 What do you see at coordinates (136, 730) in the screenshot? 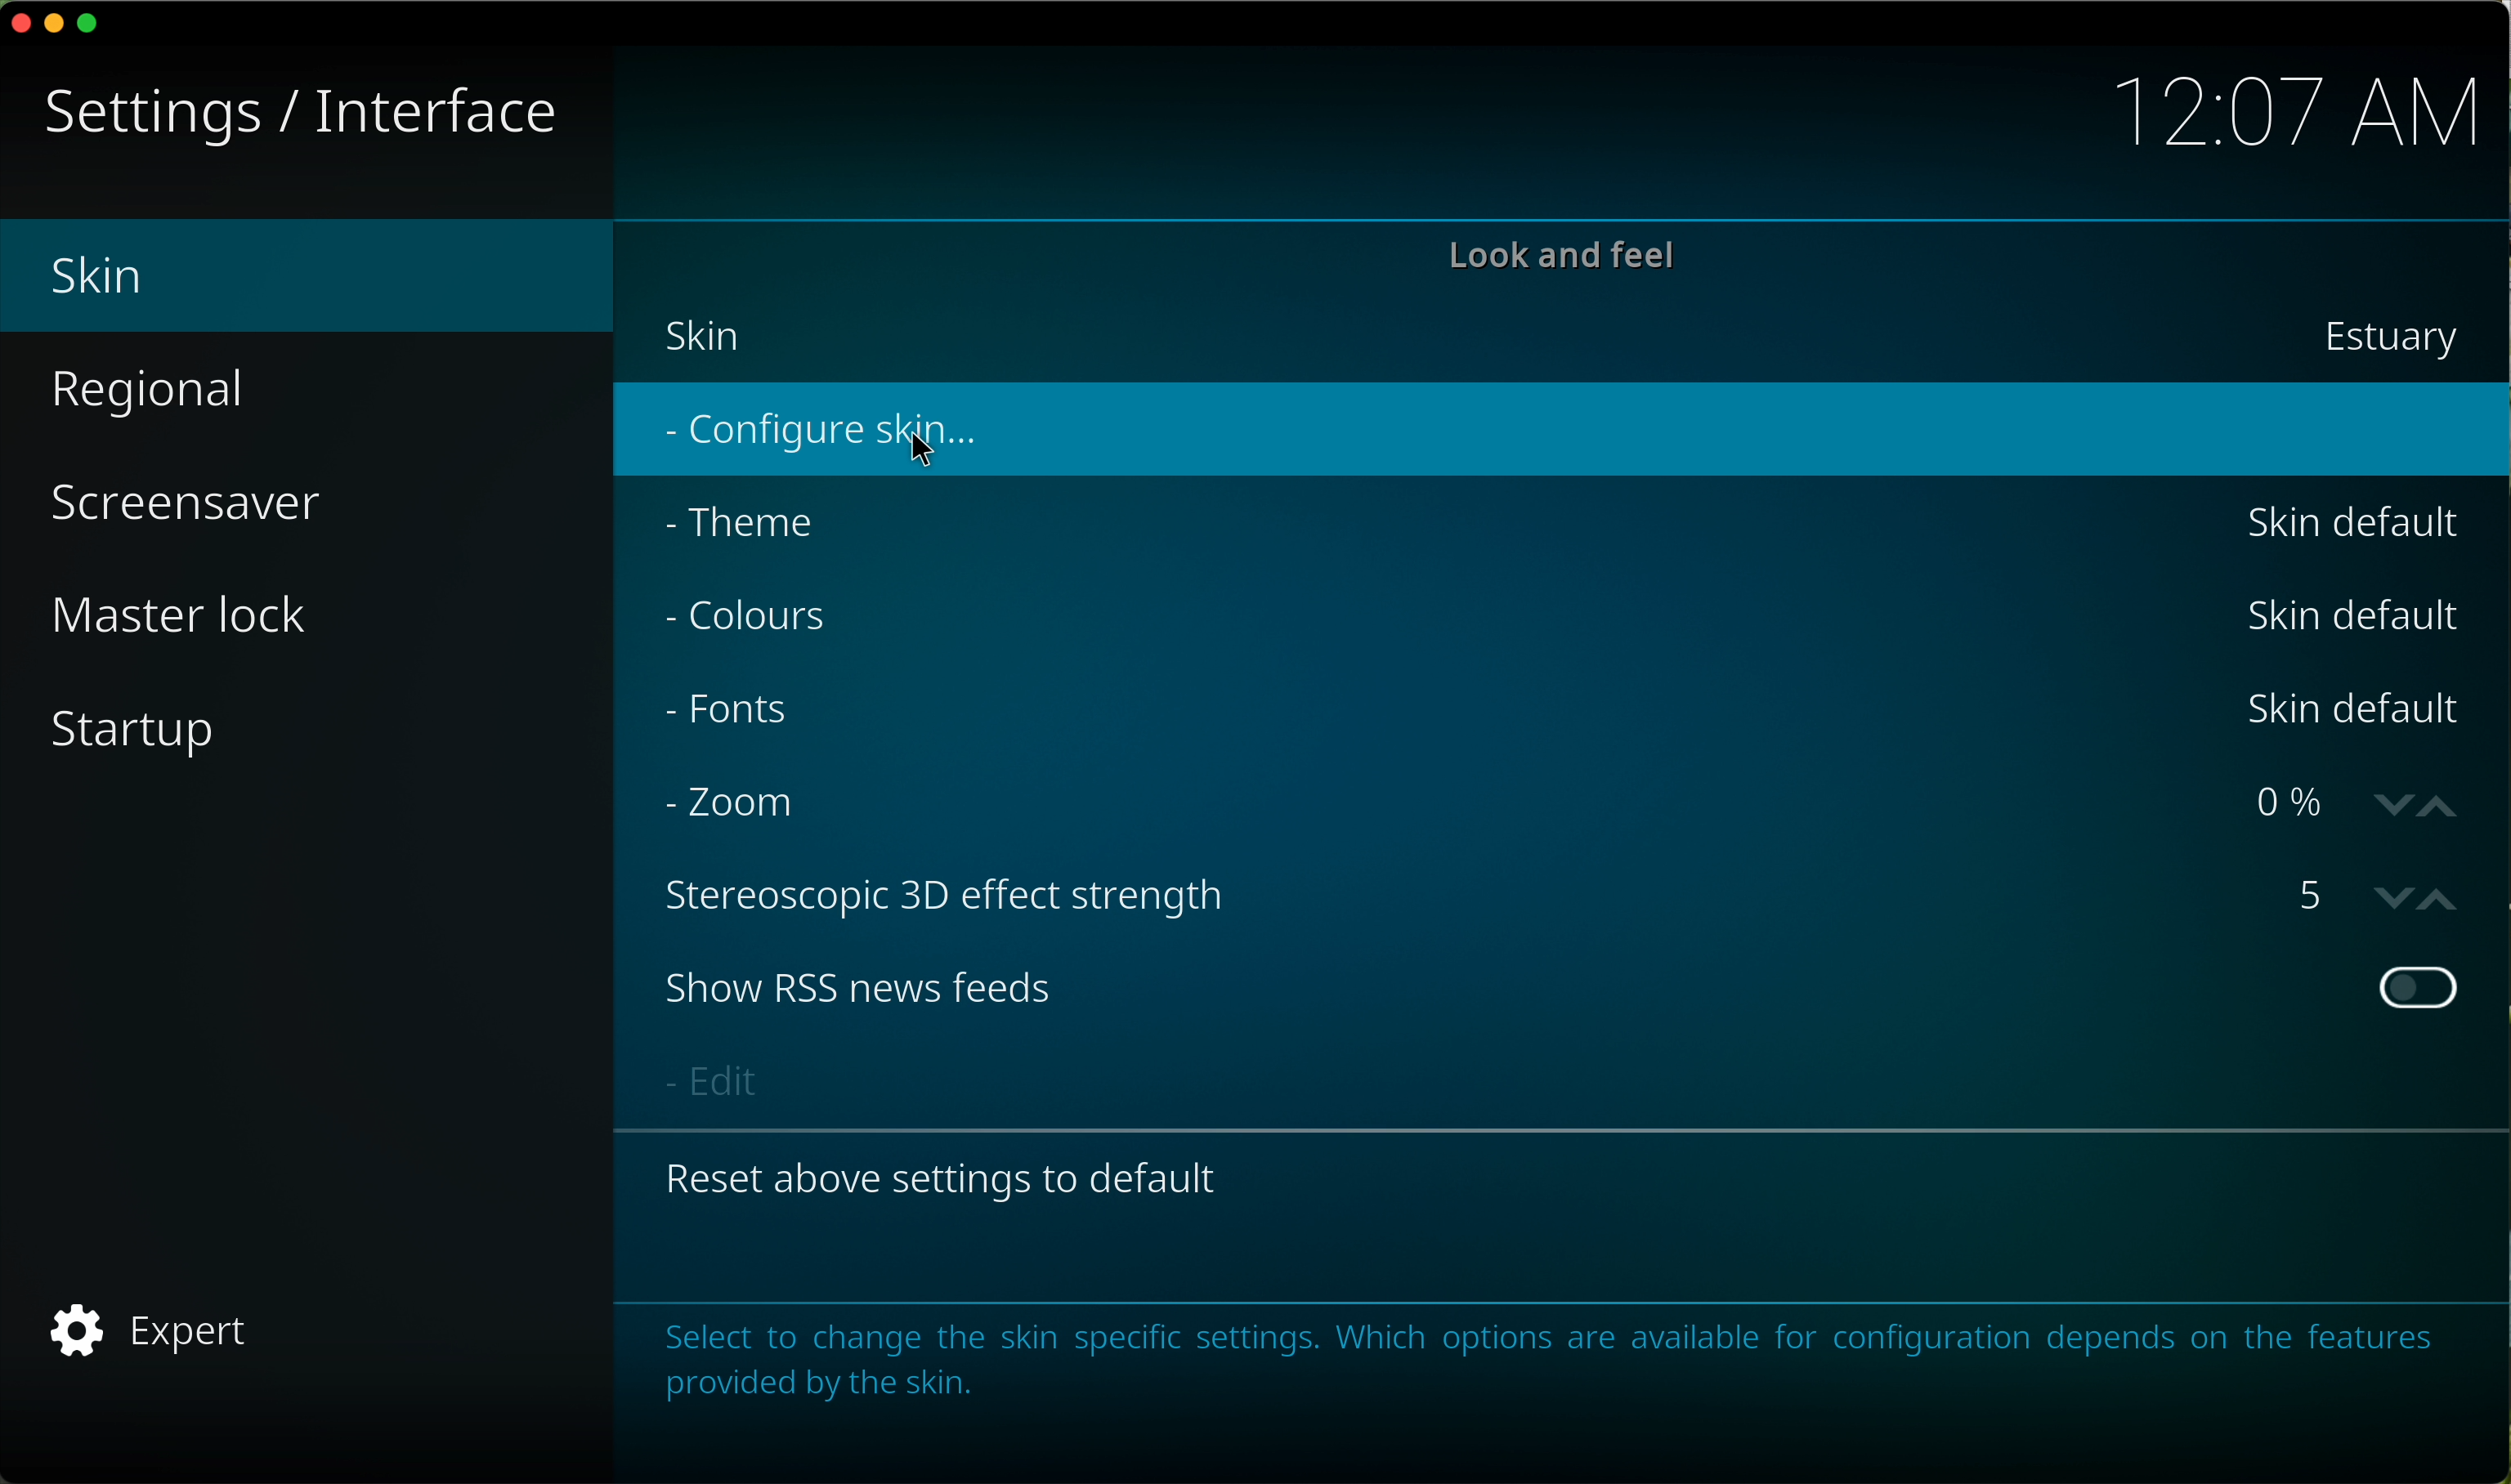
I see `startup` at bounding box center [136, 730].